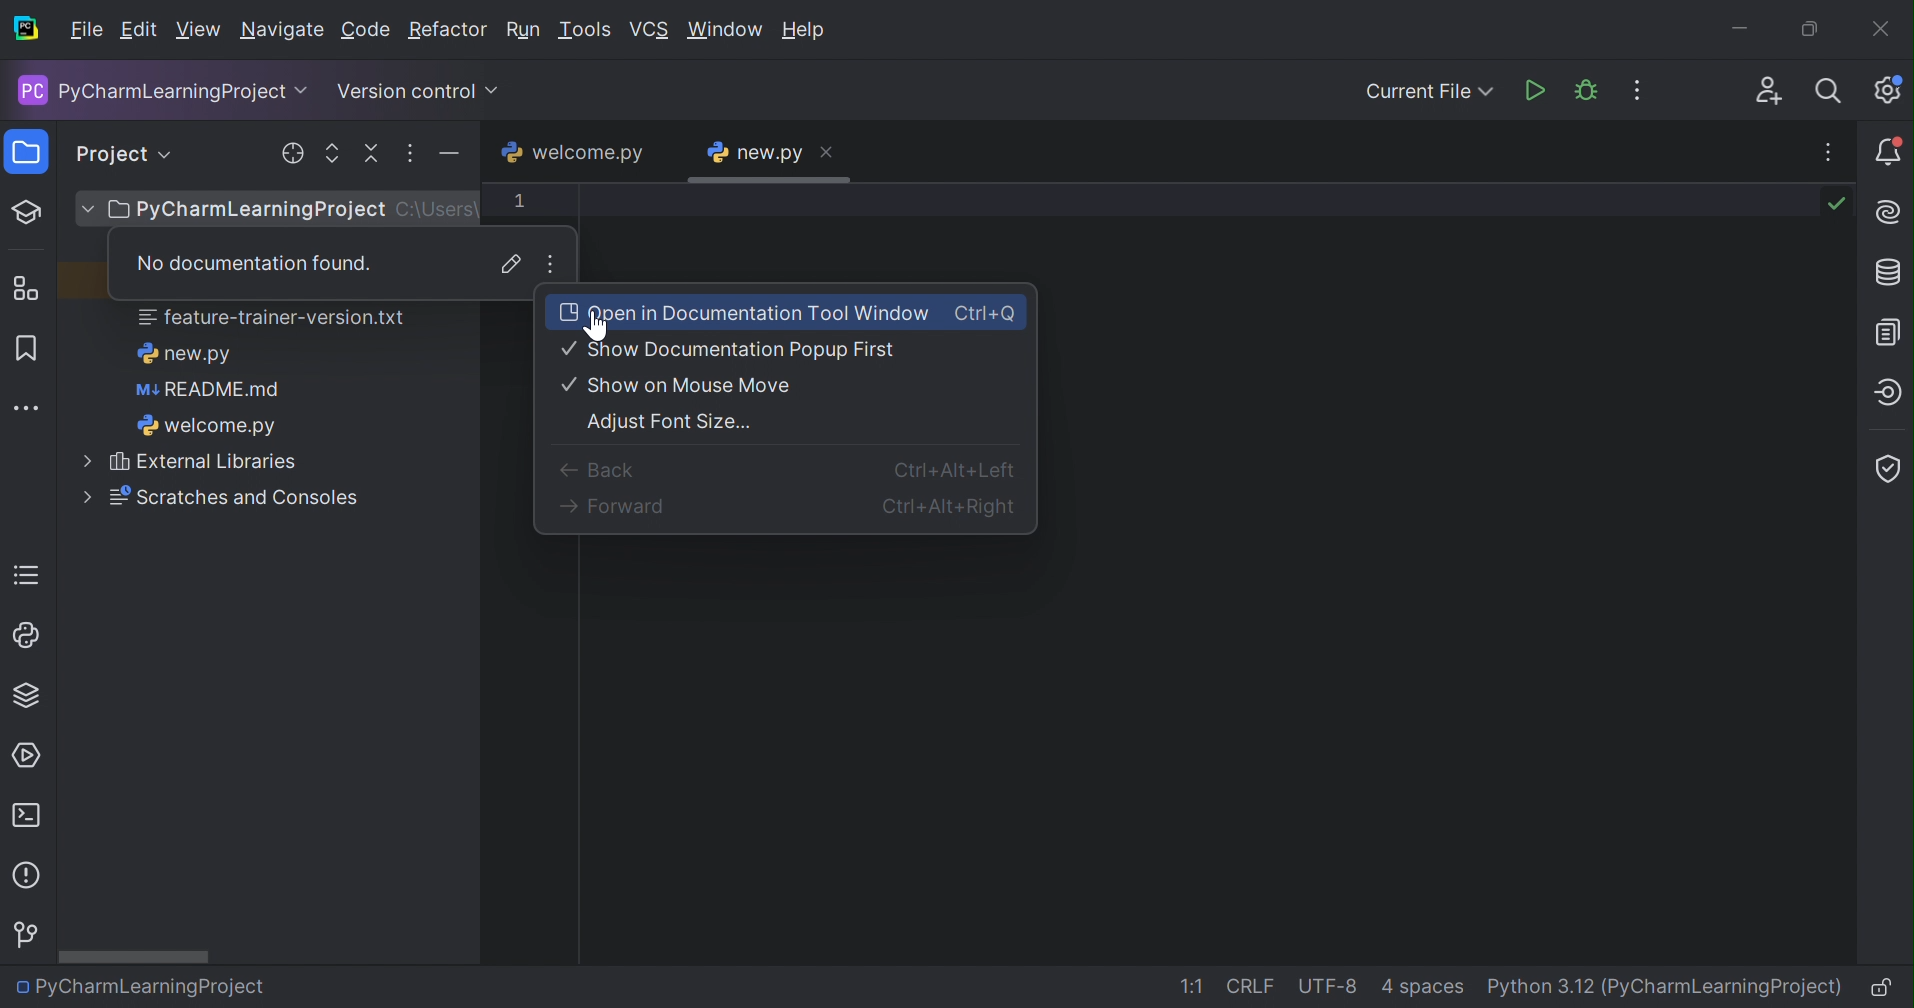 Image resolution: width=1914 pixels, height=1008 pixels. I want to click on Current FIle, so click(1430, 92).